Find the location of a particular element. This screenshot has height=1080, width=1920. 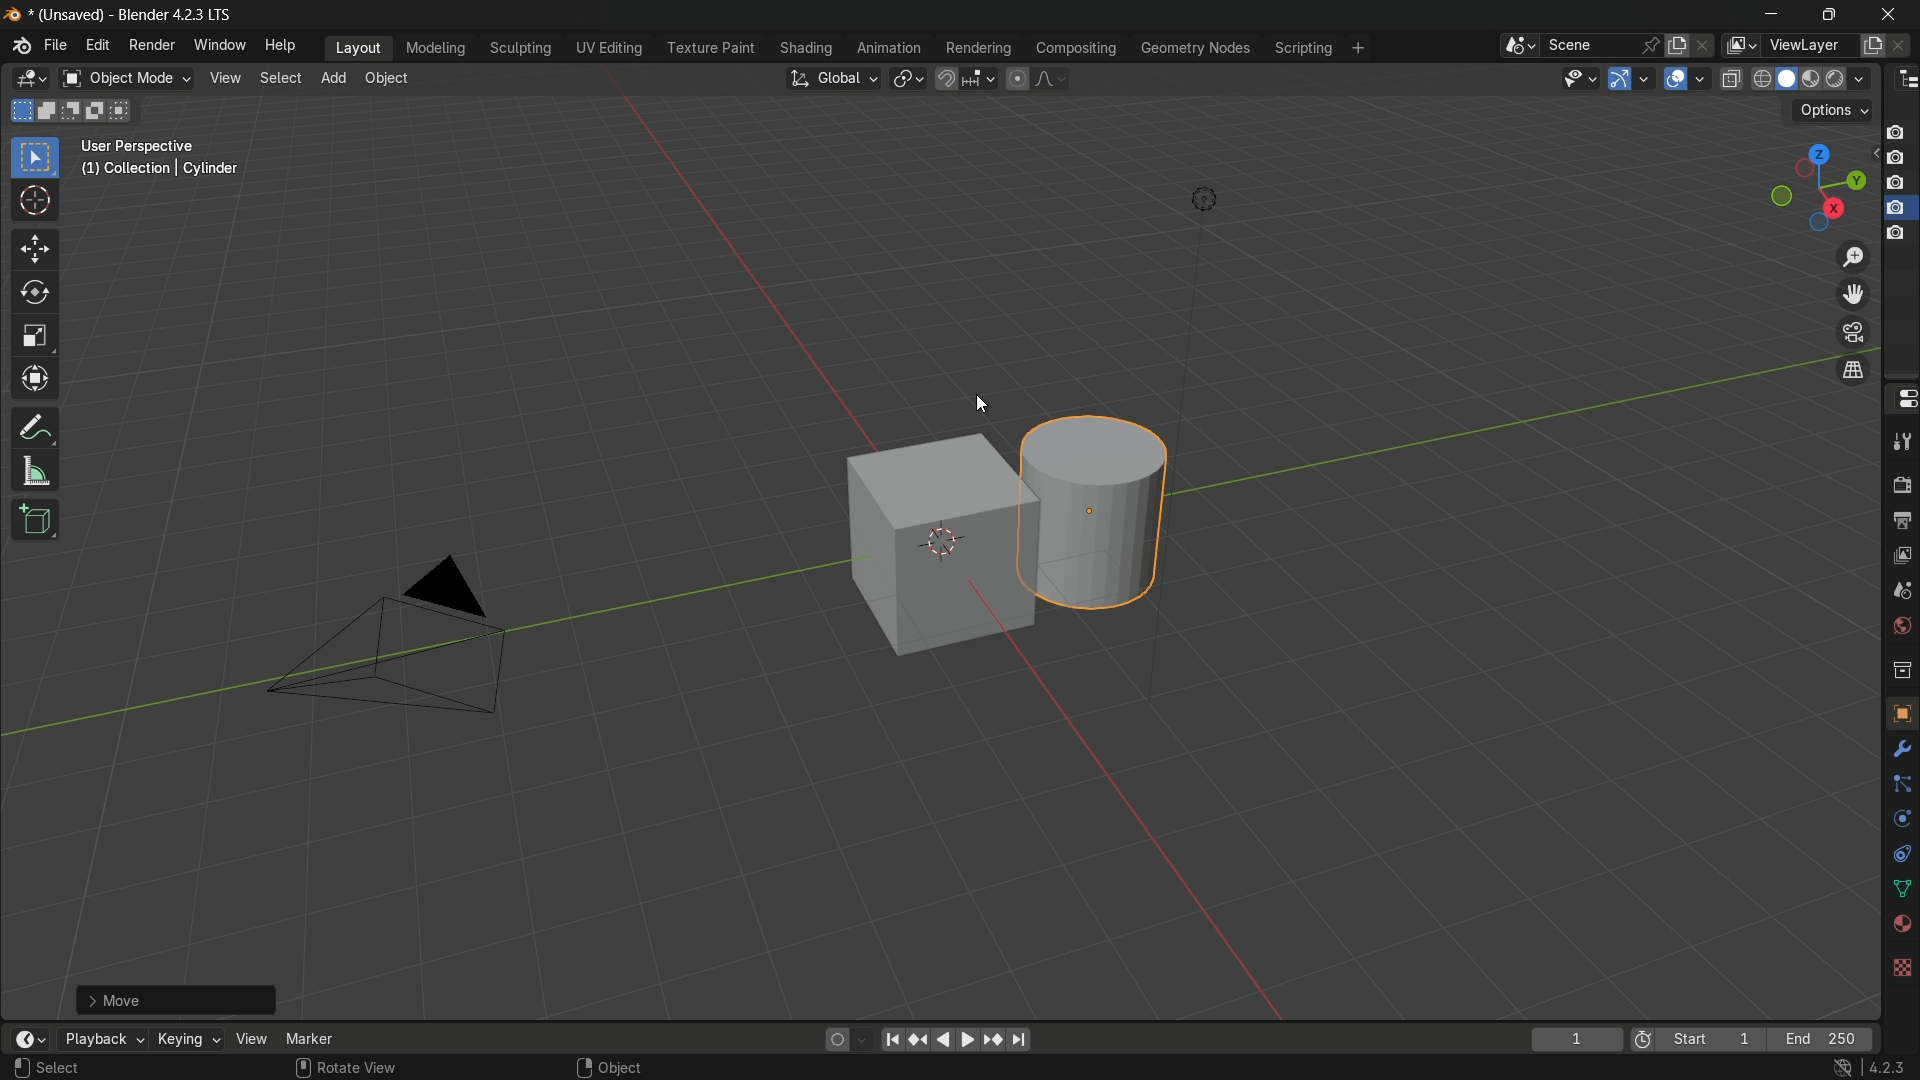

view is located at coordinates (226, 78).